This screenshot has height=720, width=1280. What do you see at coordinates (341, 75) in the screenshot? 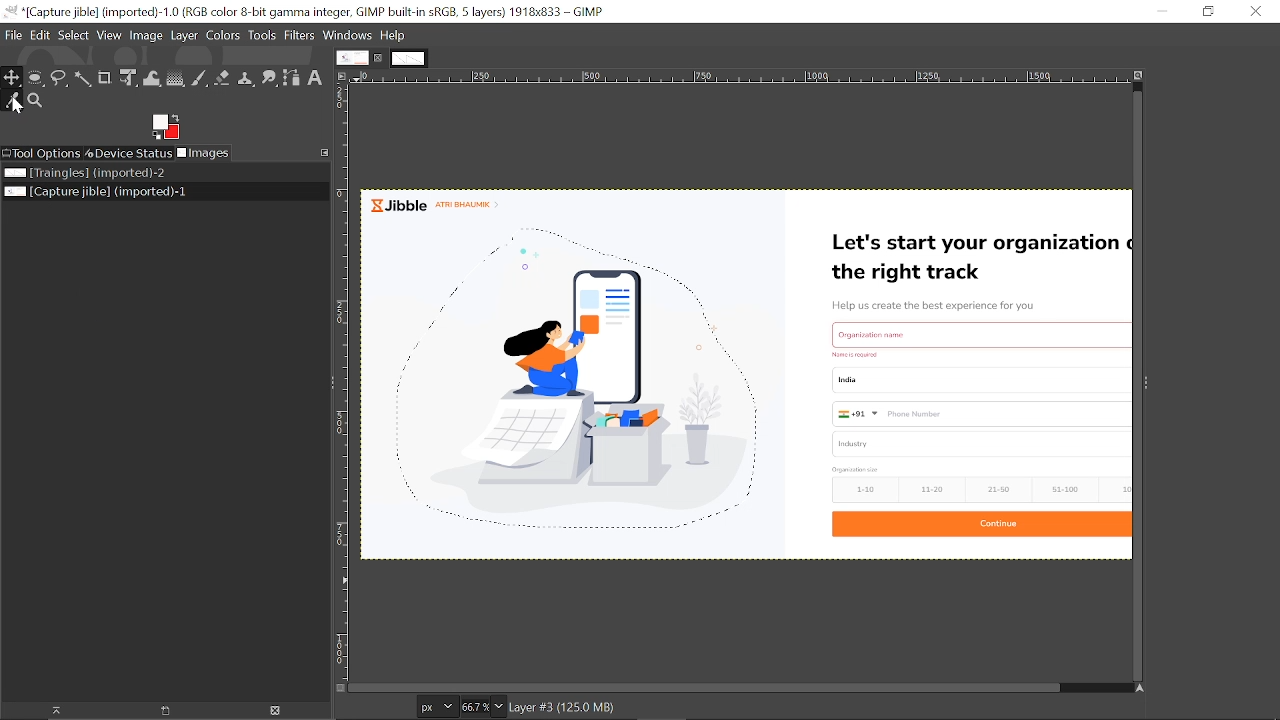
I see `Access the image menu` at bounding box center [341, 75].